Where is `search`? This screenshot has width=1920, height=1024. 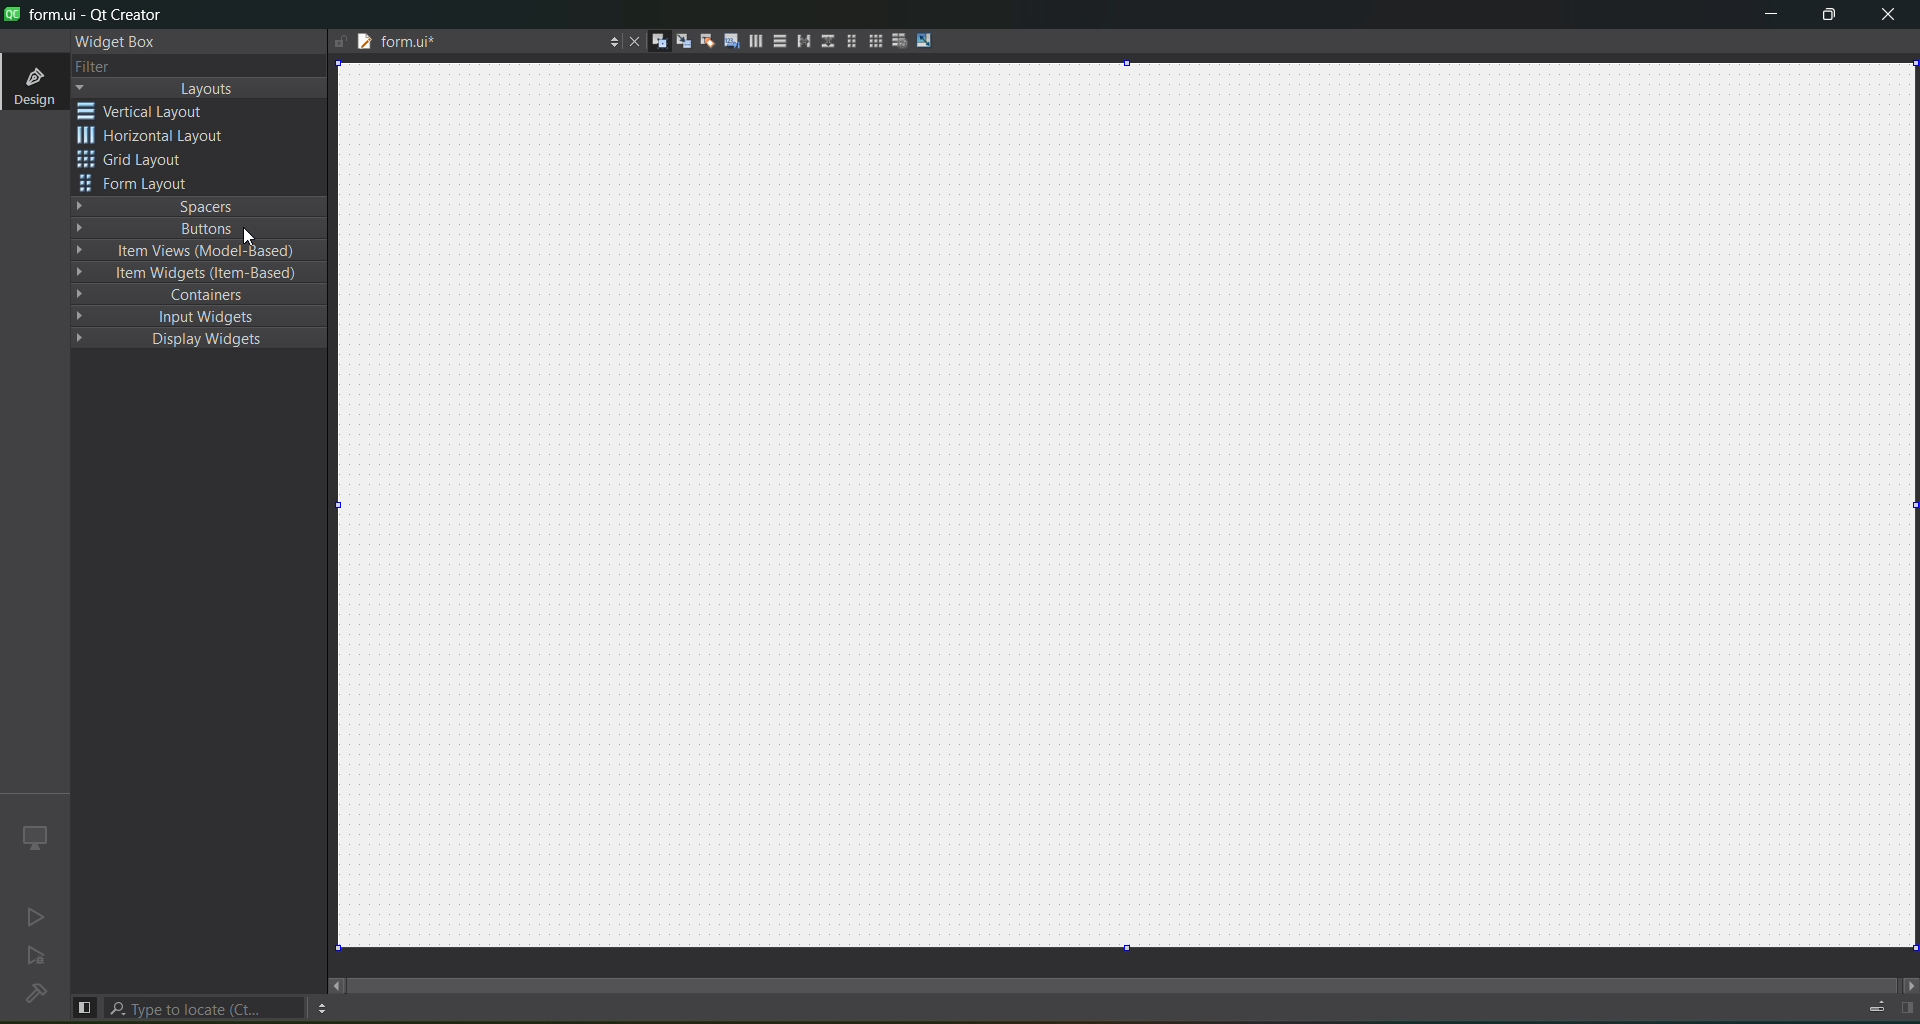 search is located at coordinates (206, 1008).